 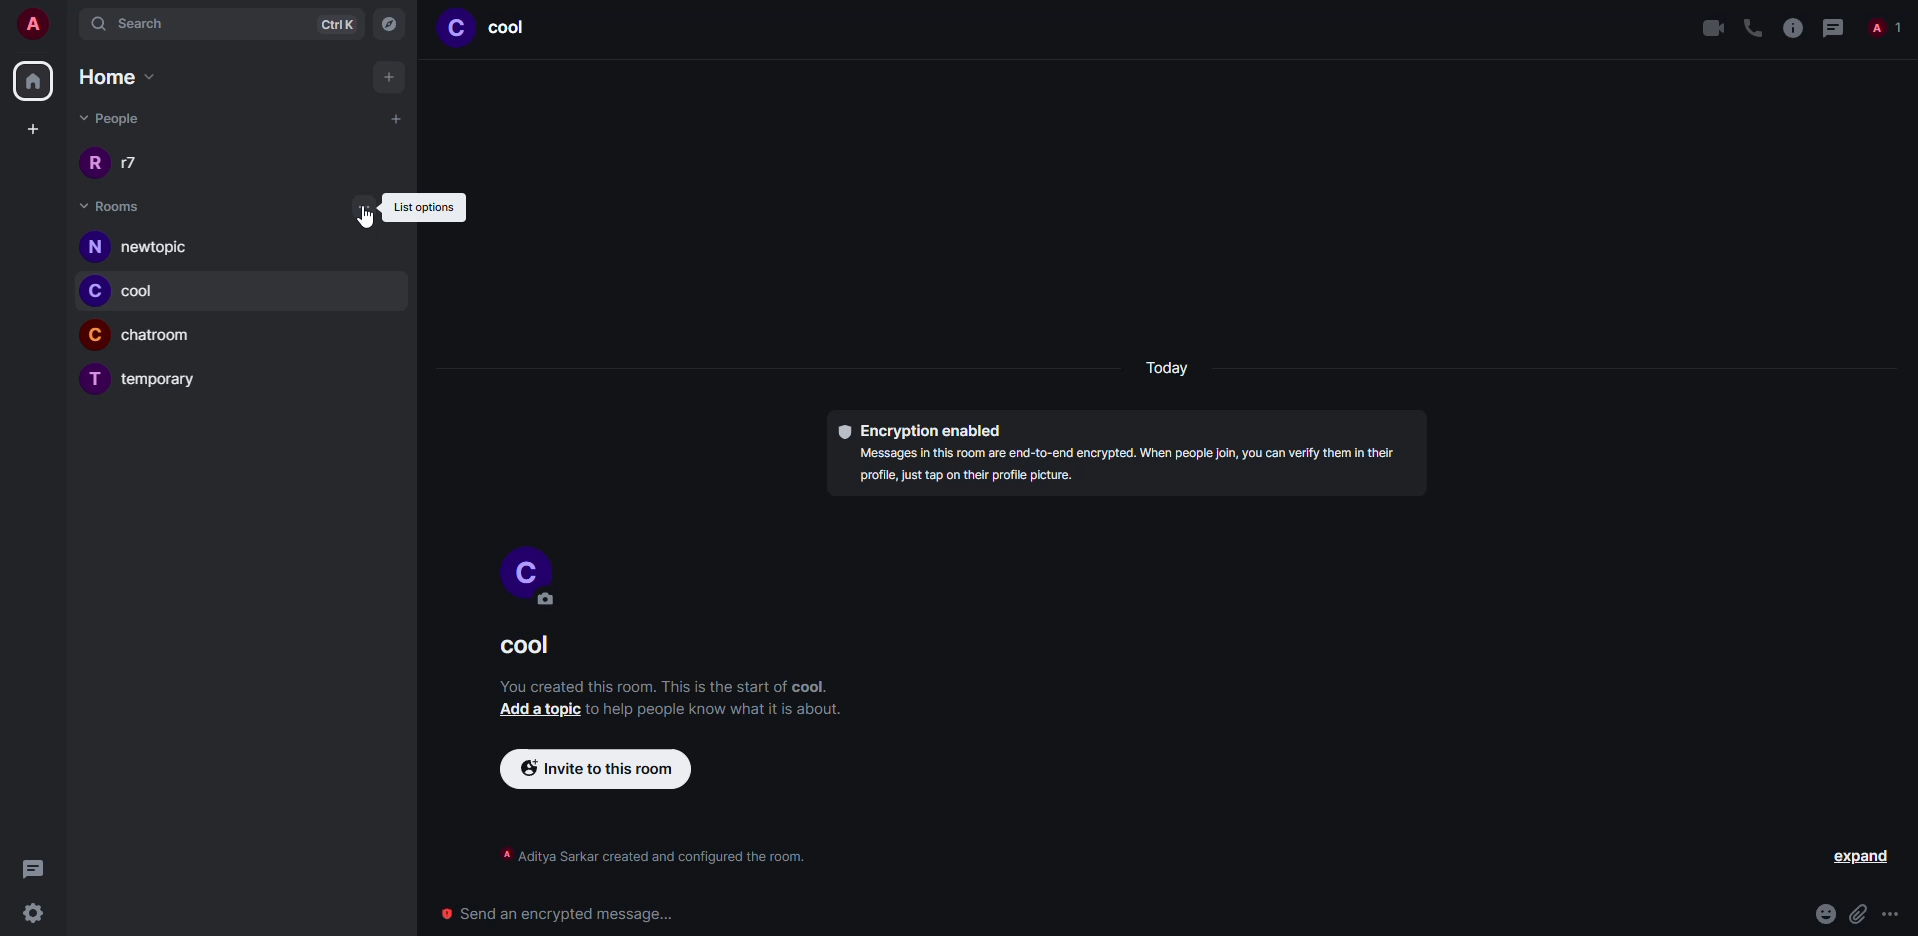 What do you see at coordinates (165, 384) in the screenshot?
I see `room` at bounding box center [165, 384].